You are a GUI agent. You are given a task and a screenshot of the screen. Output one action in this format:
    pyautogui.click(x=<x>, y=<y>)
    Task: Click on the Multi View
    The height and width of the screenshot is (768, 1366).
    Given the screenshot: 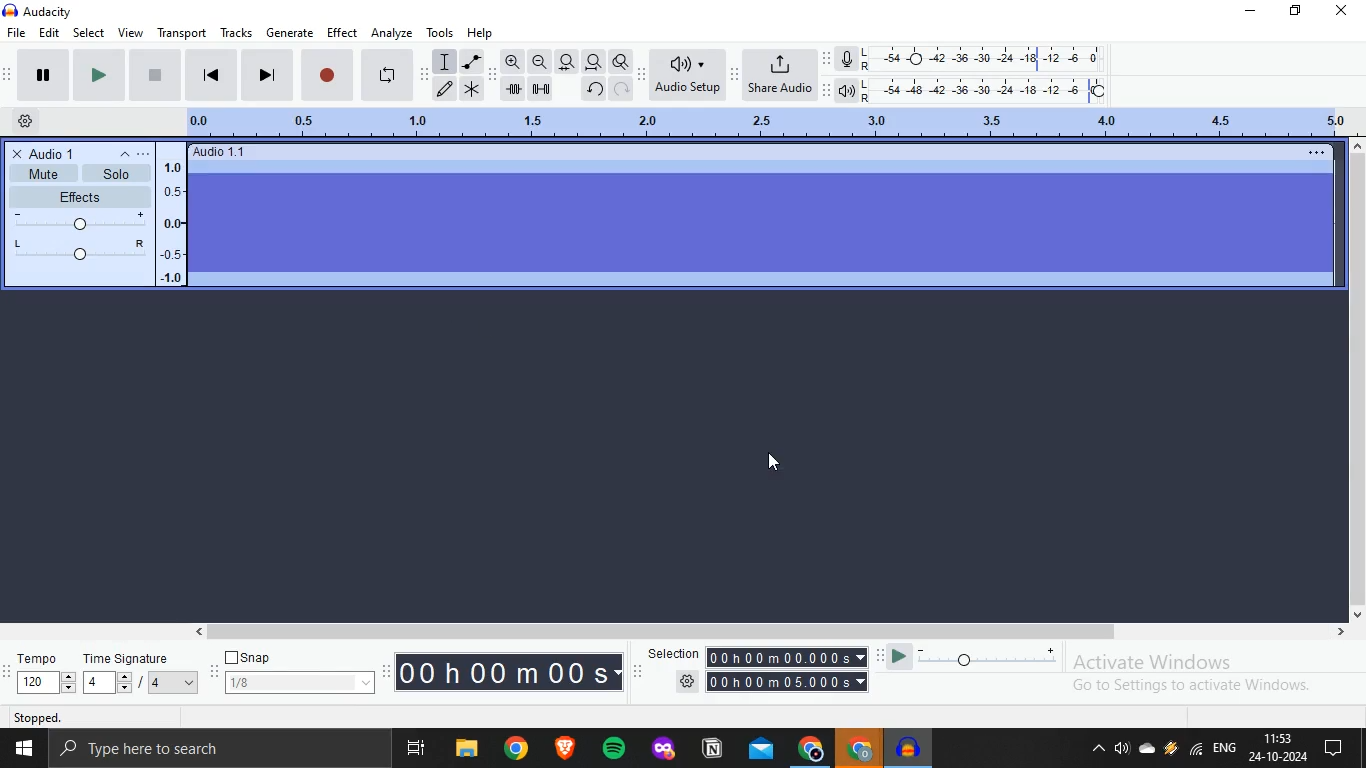 What is the action you would take?
    pyautogui.click(x=417, y=749)
    